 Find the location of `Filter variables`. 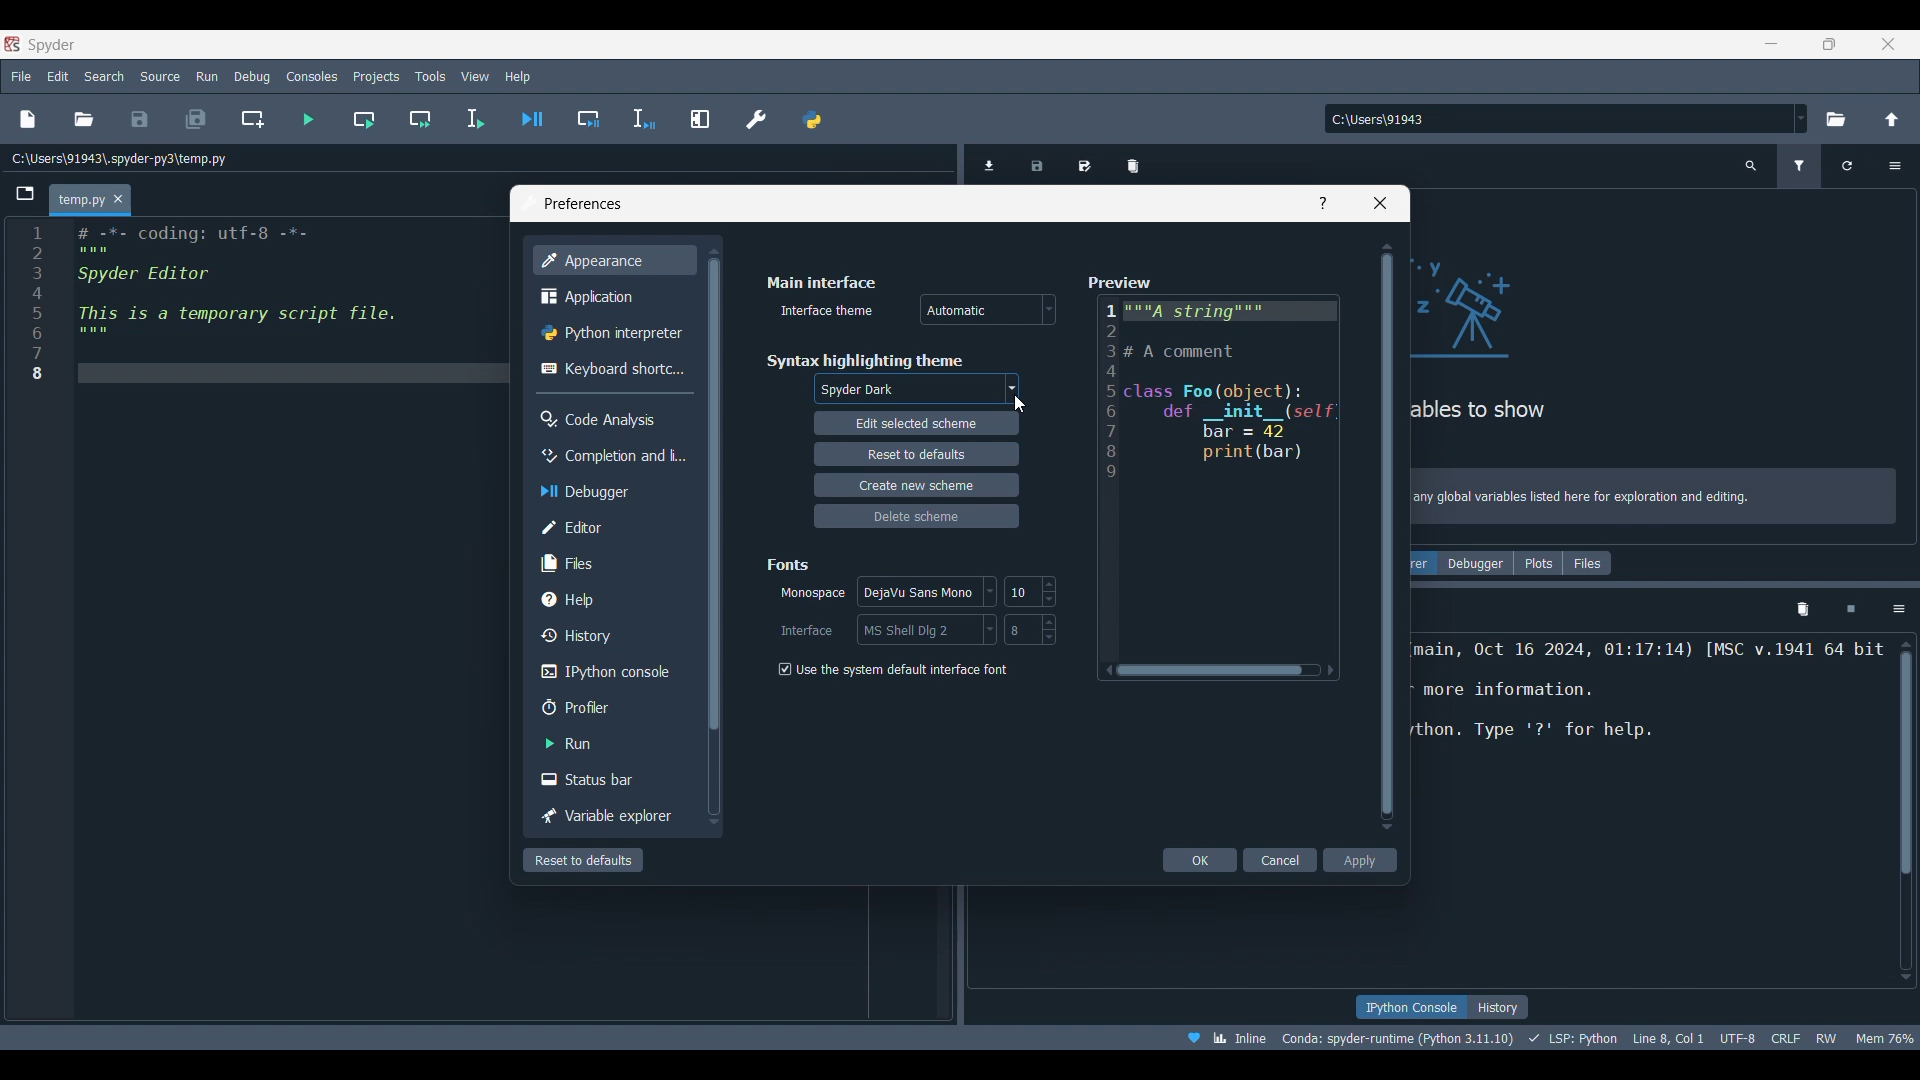

Filter variables is located at coordinates (1799, 166).